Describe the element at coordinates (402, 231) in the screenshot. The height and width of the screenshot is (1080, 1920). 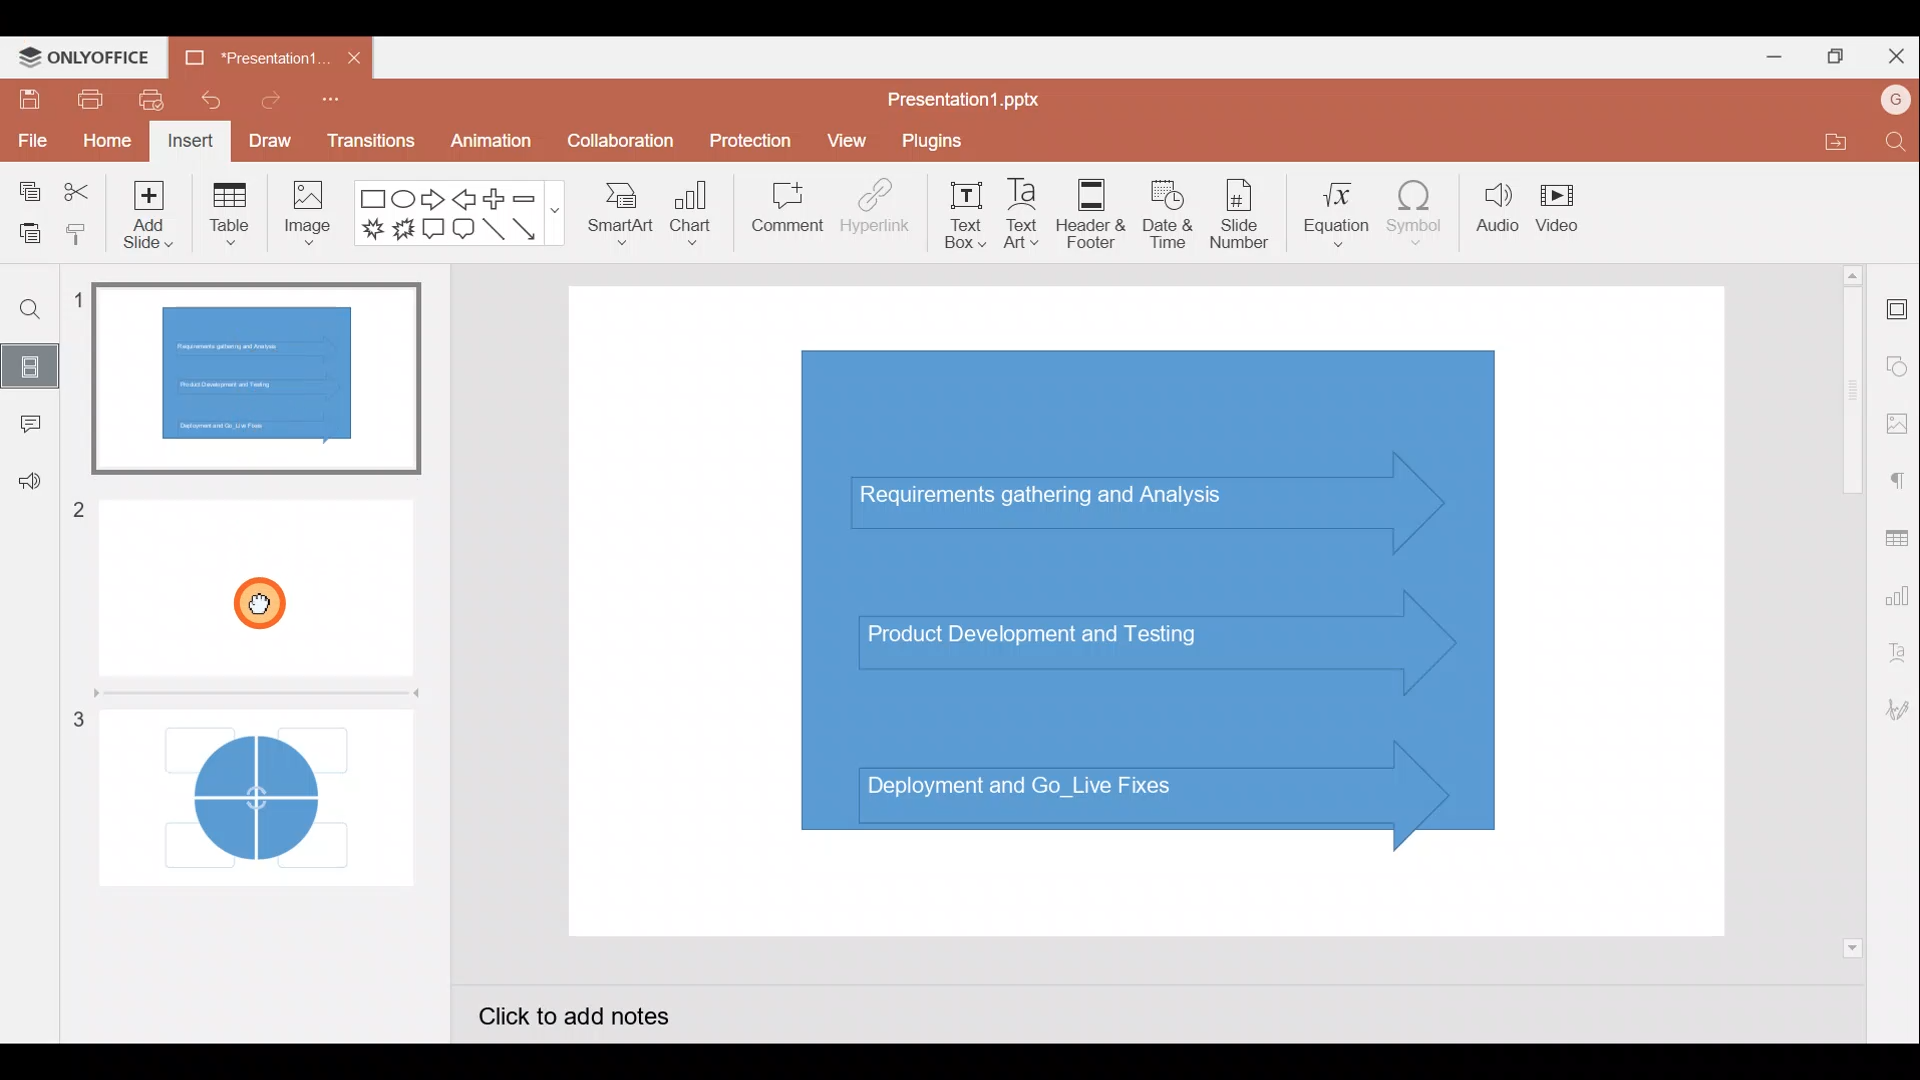
I see `Explosion 2` at that location.